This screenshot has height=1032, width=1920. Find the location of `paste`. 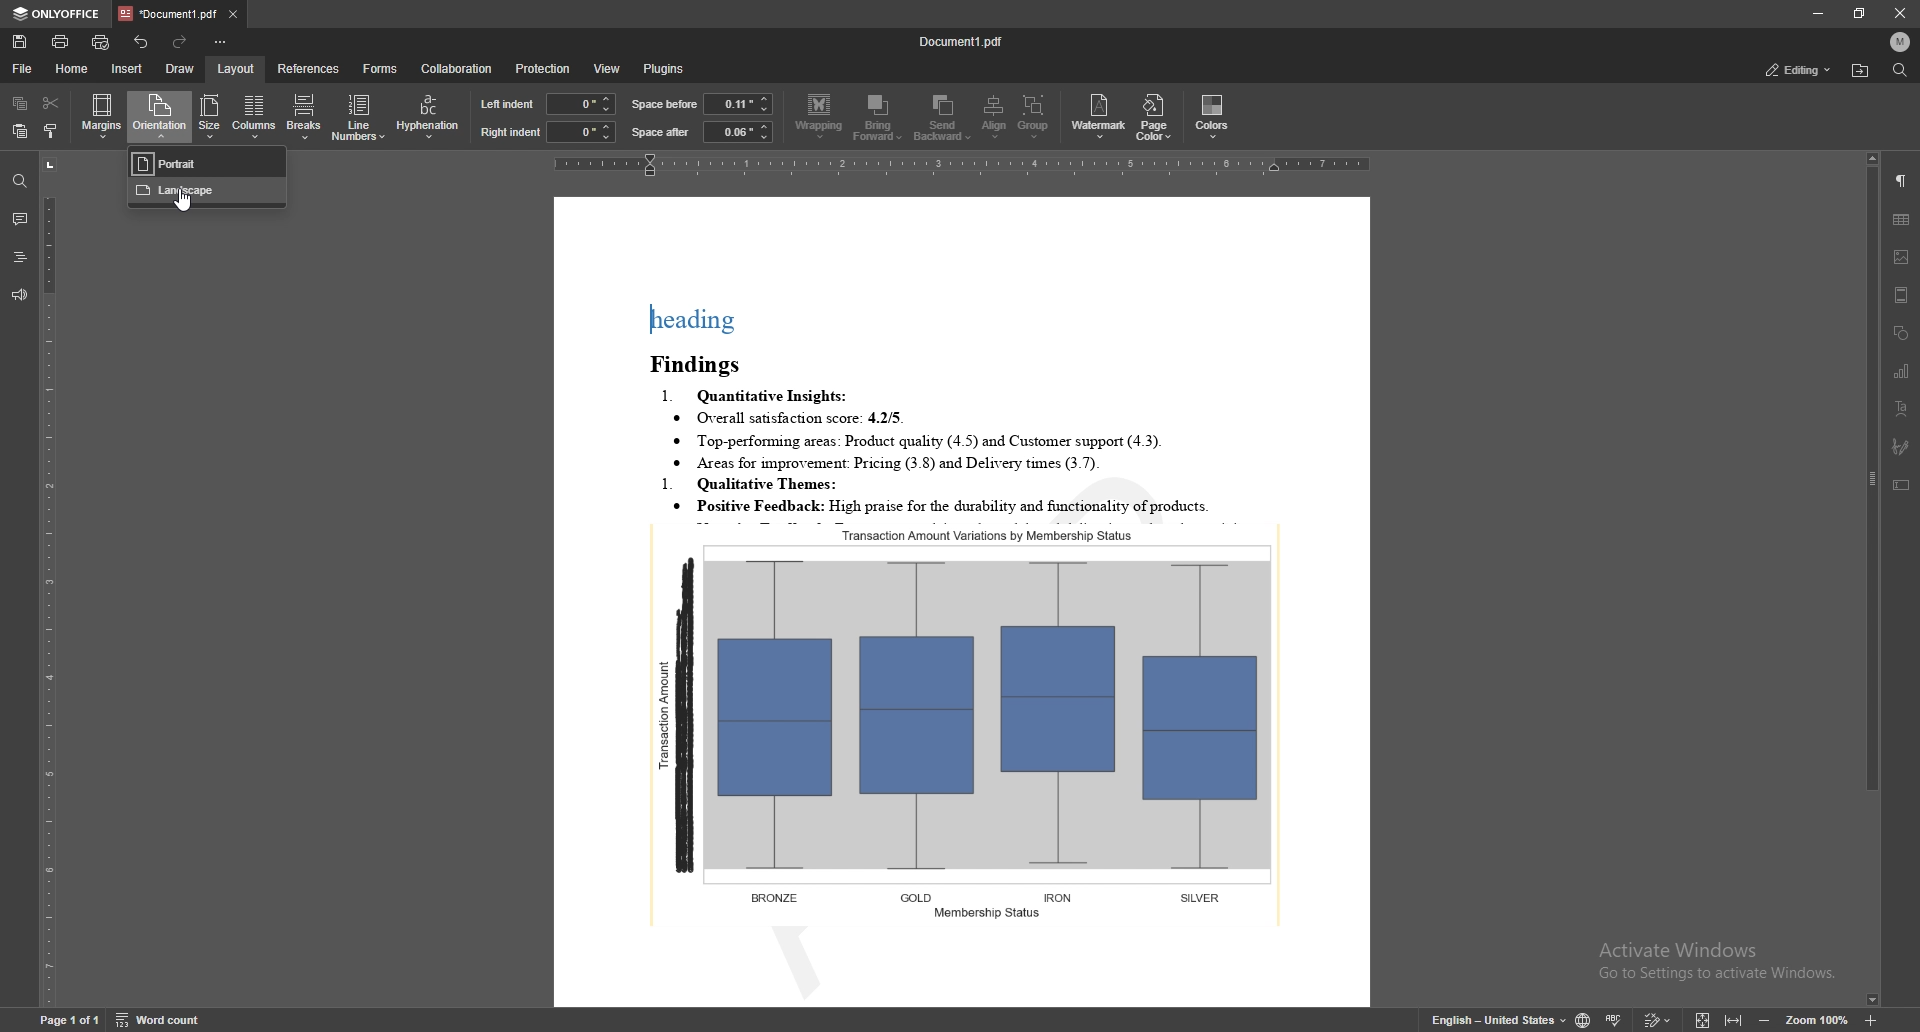

paste is located at coordinates (17, 131).